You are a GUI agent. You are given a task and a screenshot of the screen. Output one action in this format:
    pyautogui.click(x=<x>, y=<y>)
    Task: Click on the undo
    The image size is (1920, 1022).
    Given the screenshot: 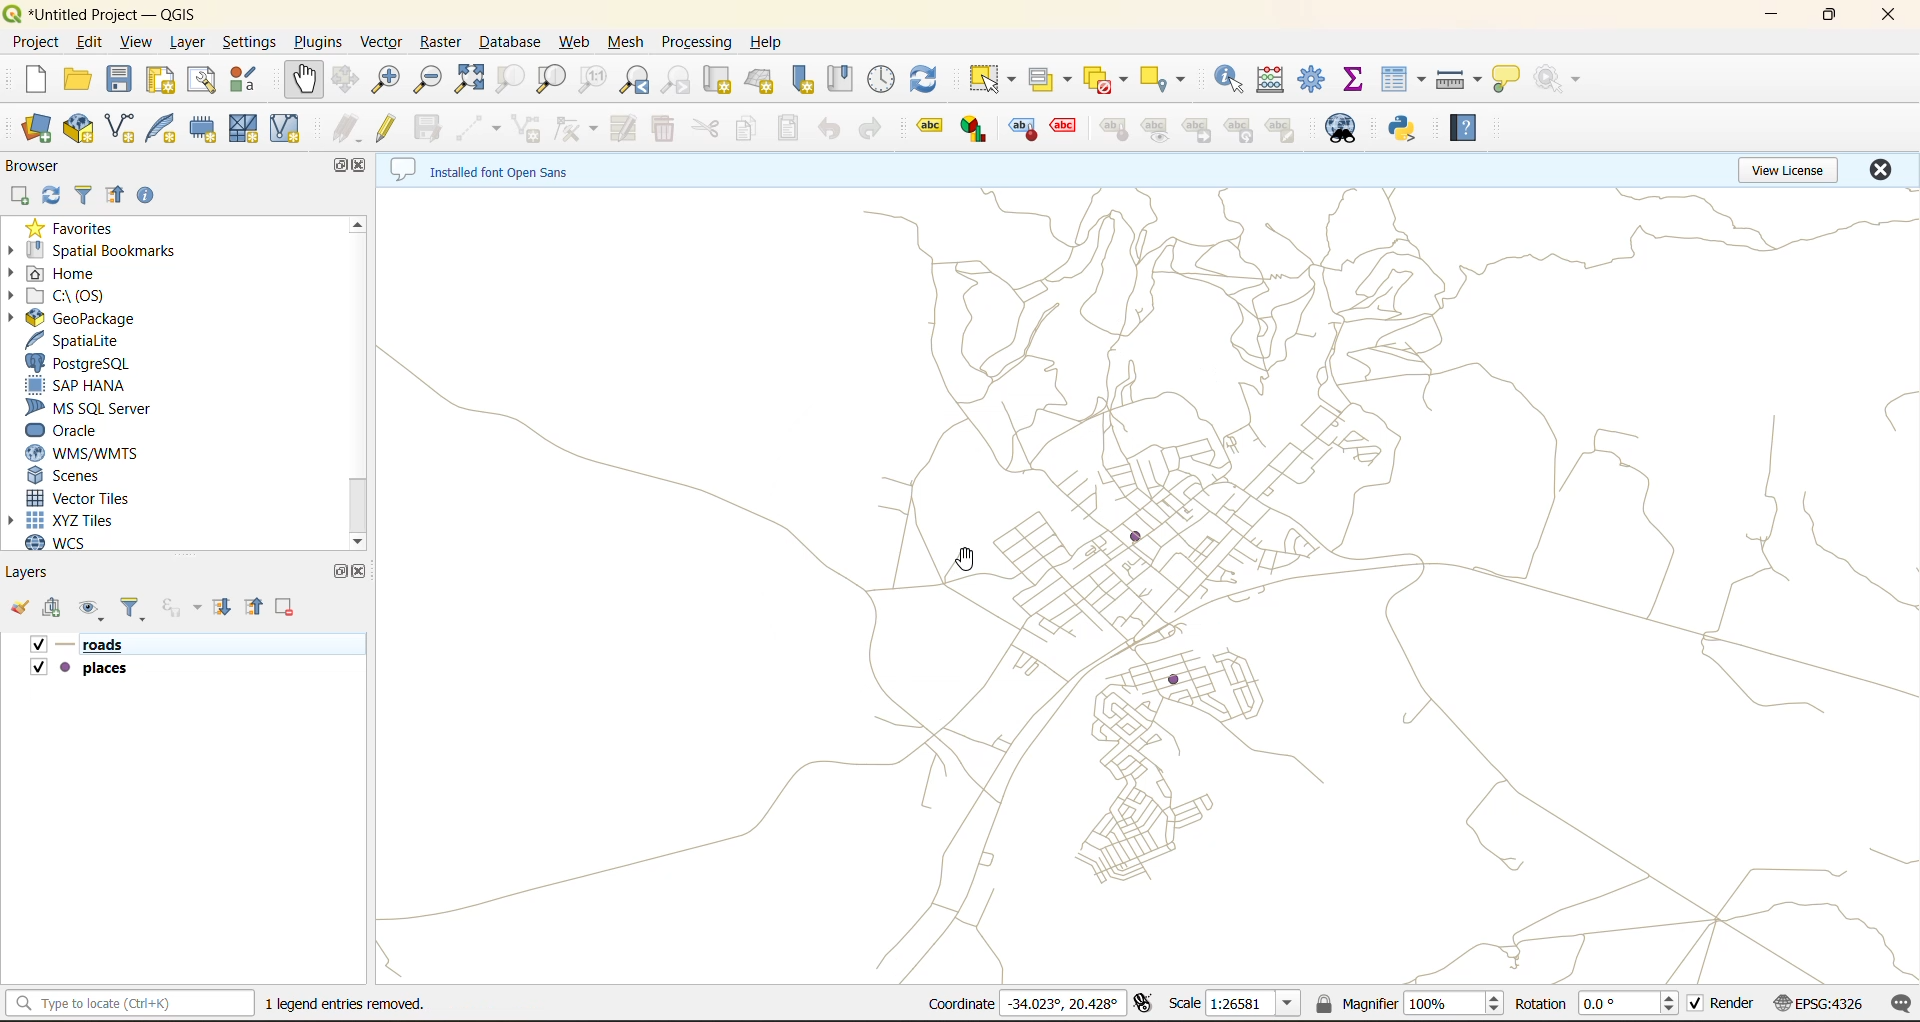 What is the action you would take?
    pyautogui.click(x=825, y=132)
    